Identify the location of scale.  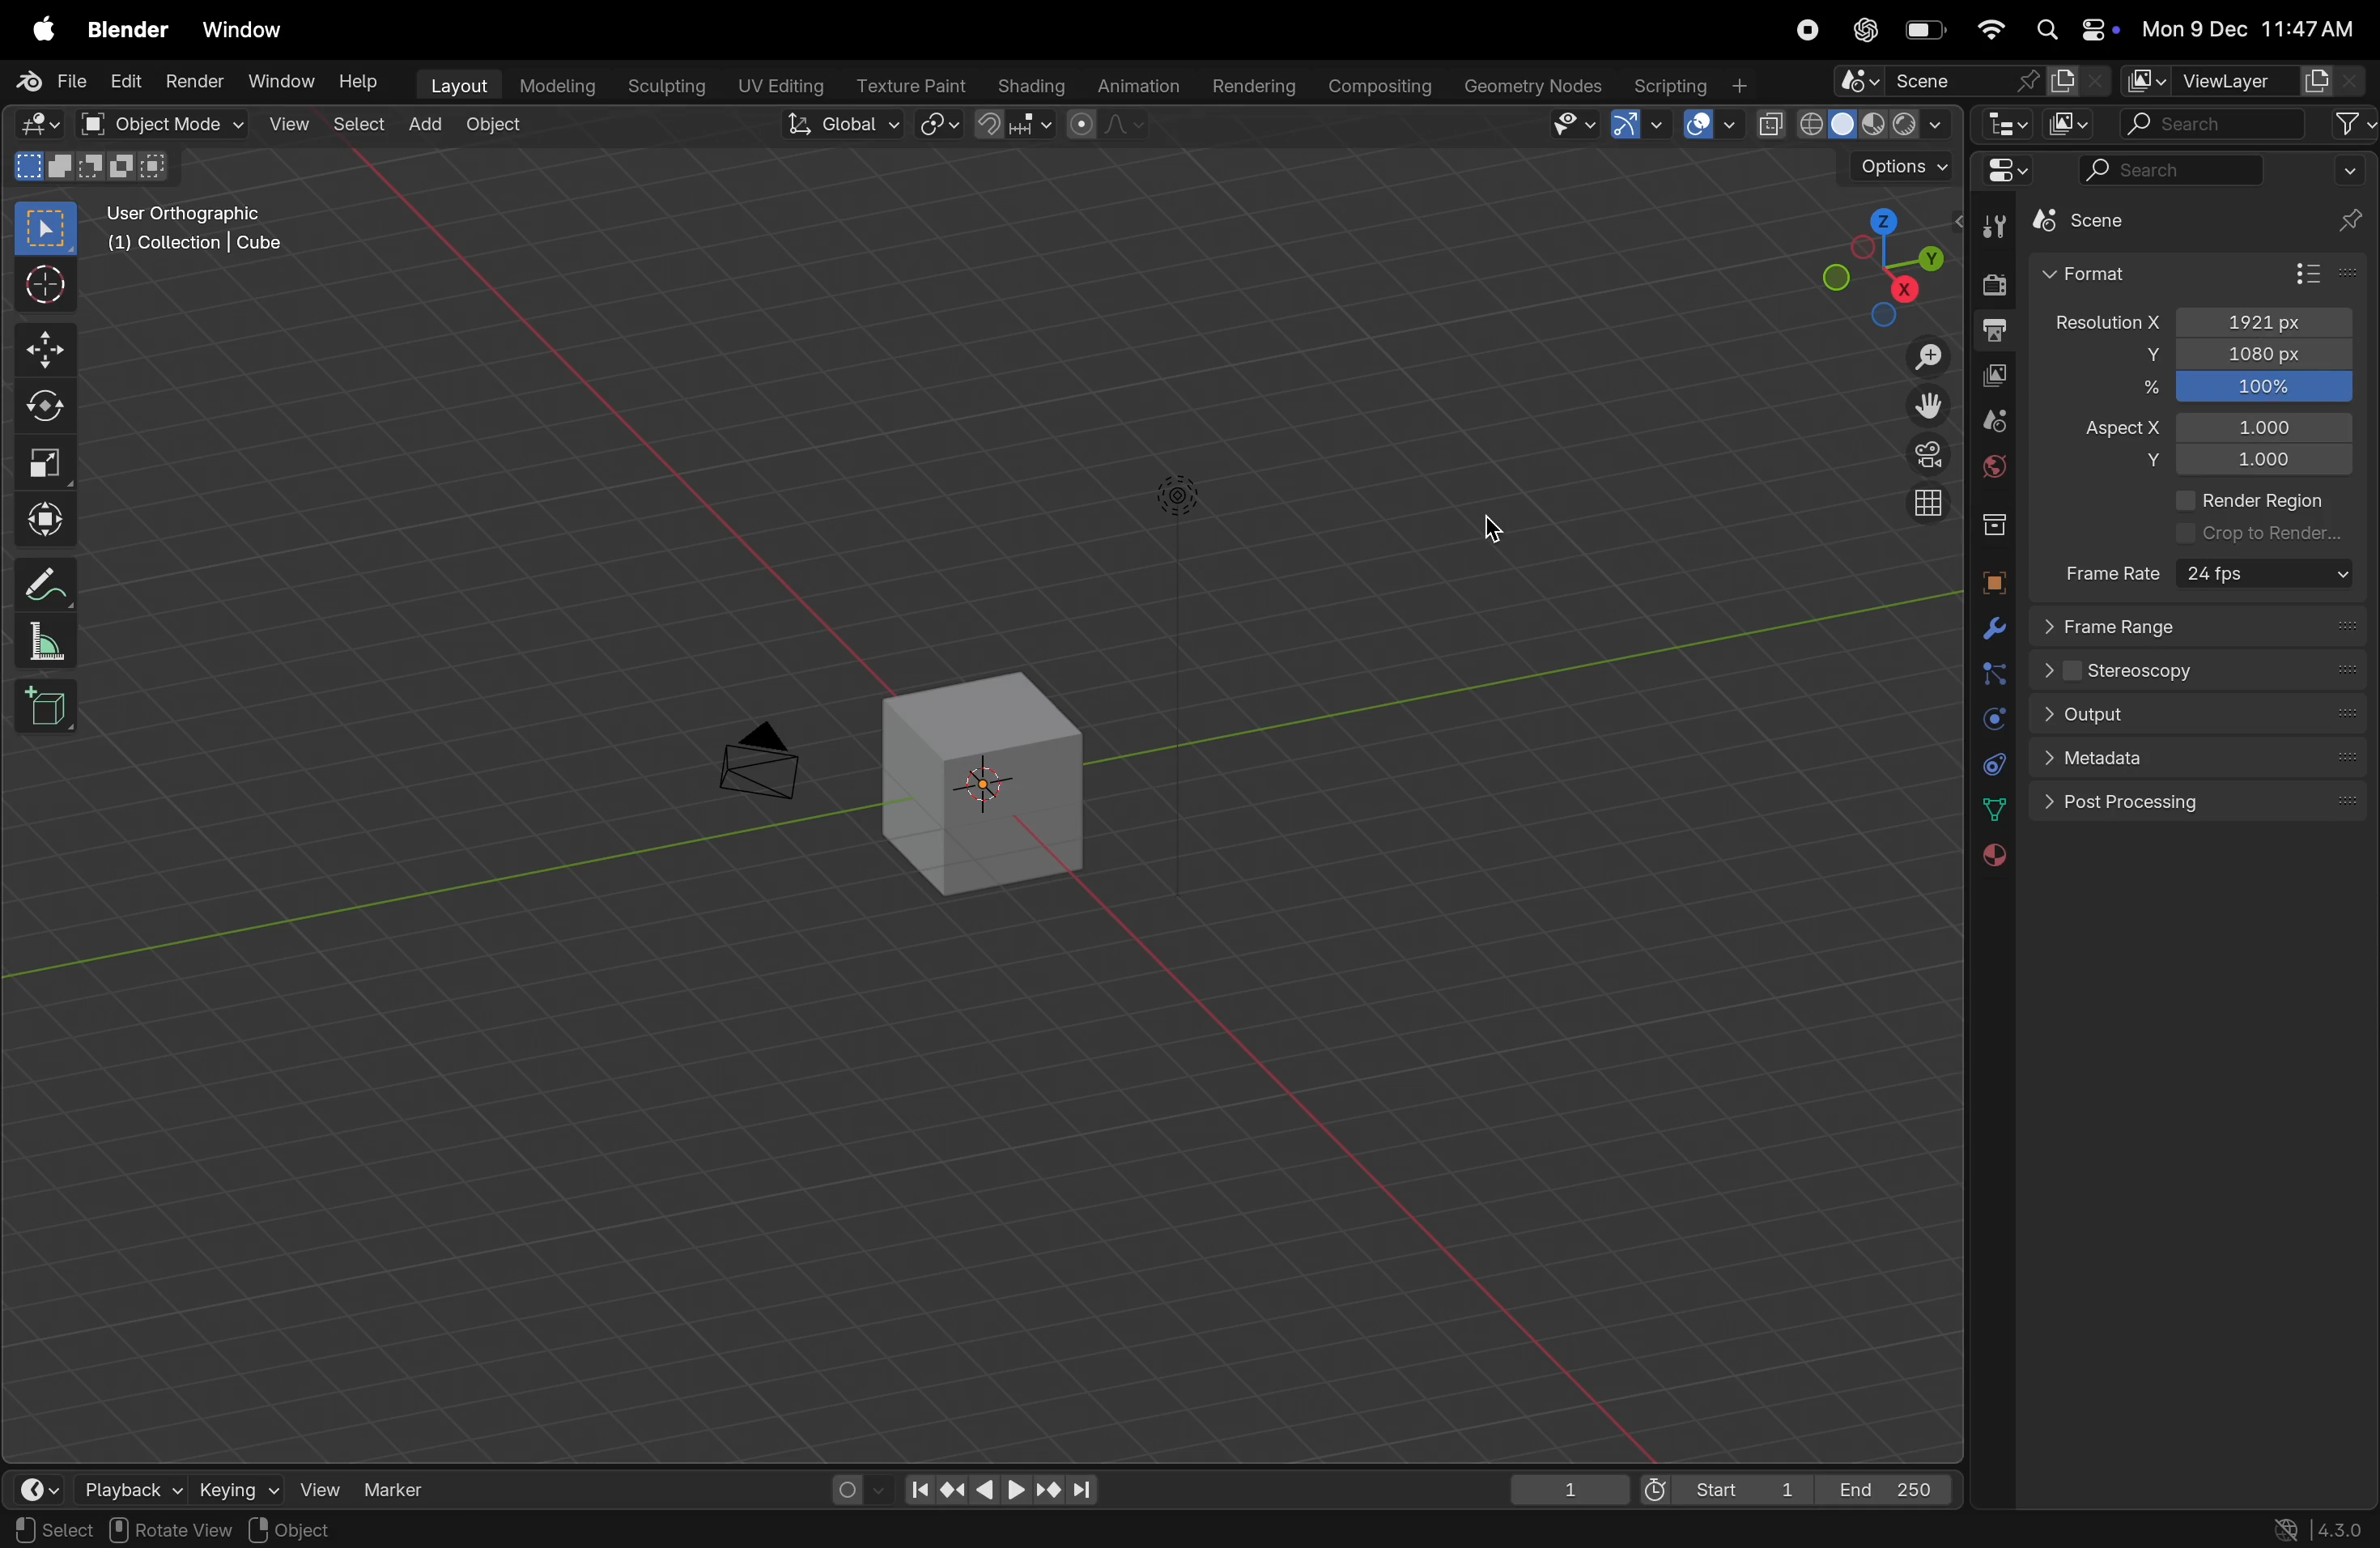
(42, 463).